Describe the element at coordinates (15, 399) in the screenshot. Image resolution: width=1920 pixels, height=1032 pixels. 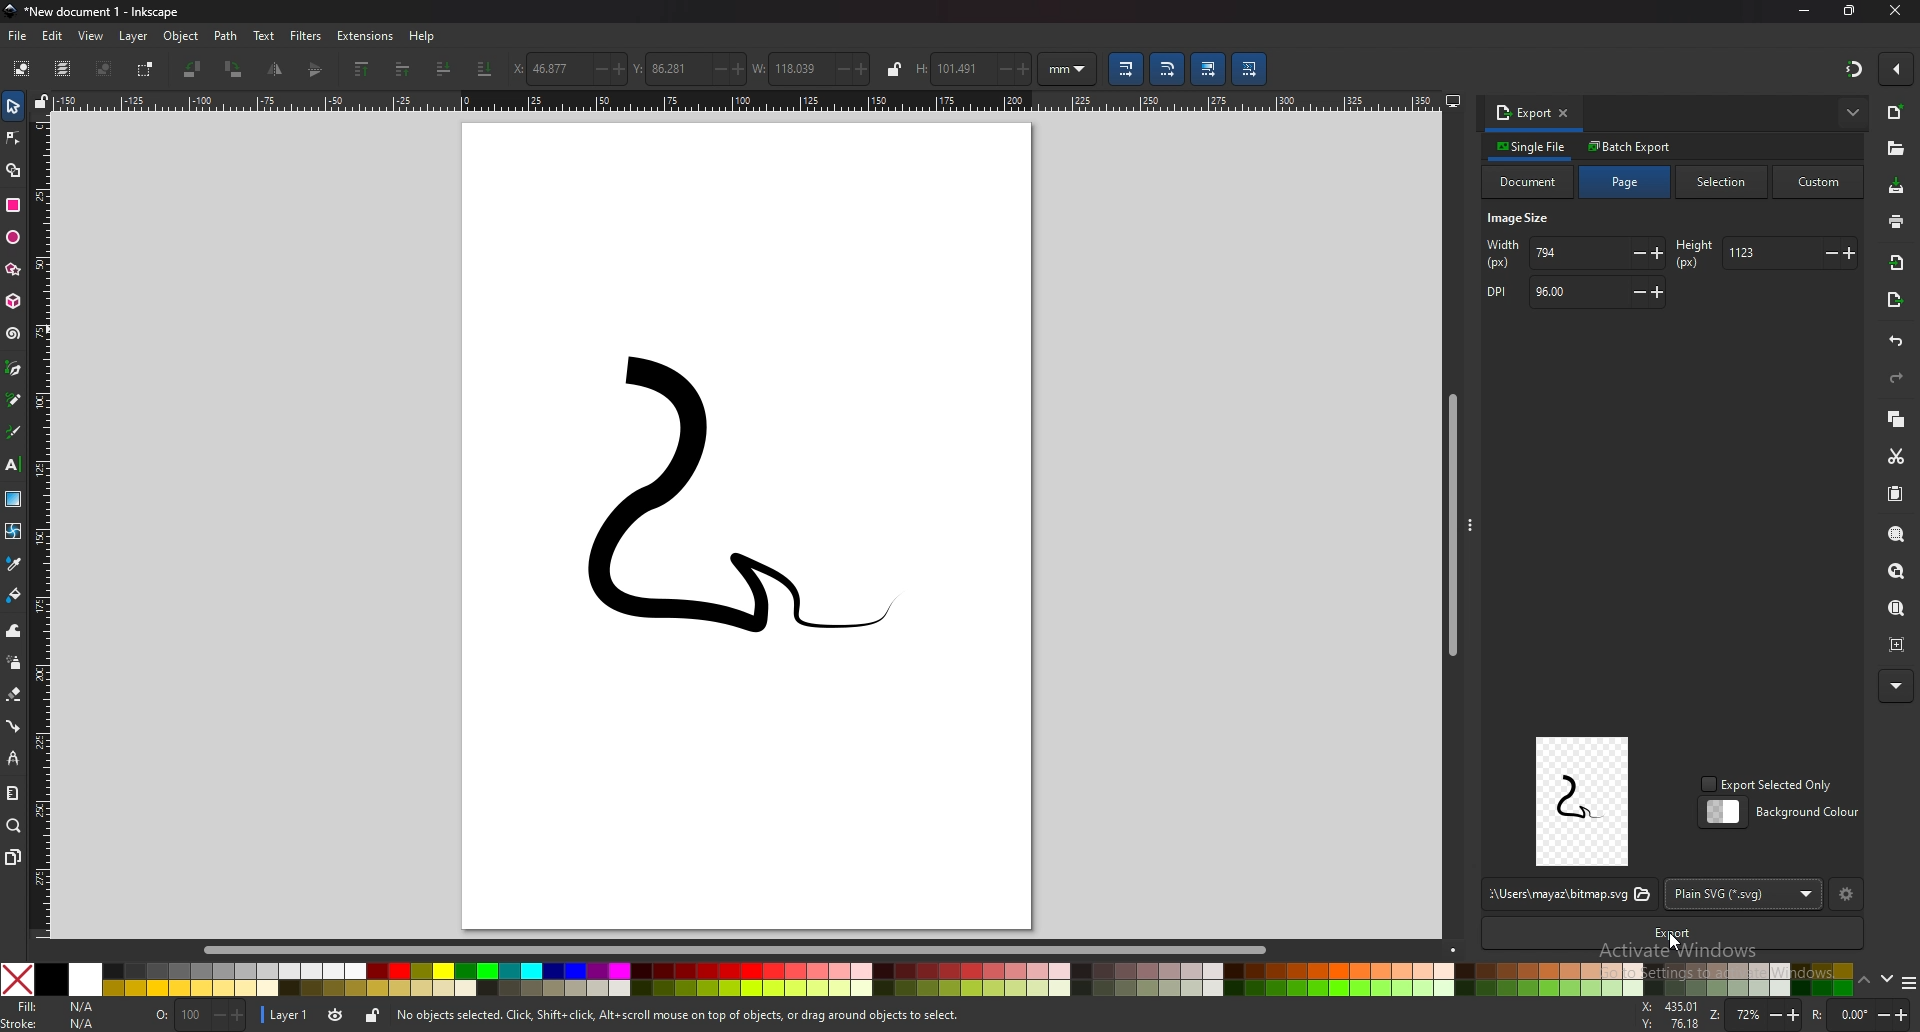
I see `pencil` at that location.